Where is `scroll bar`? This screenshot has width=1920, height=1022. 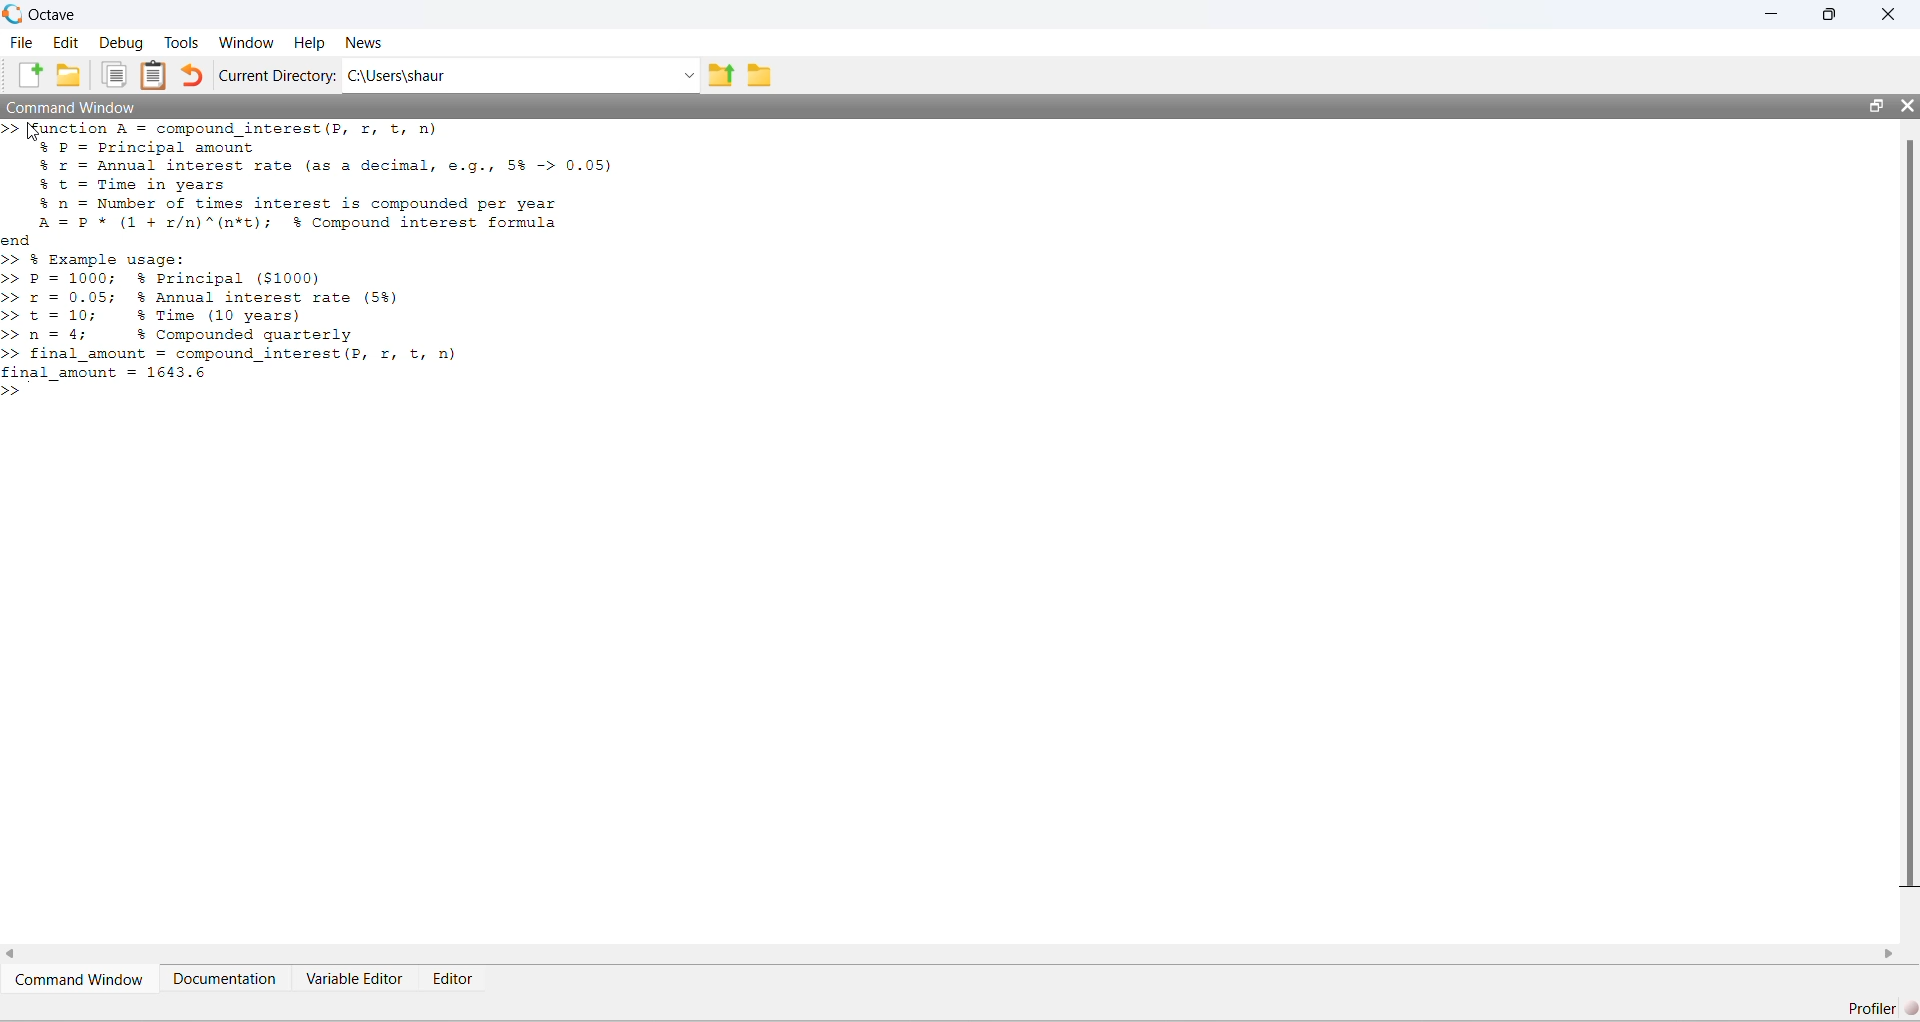 scroll bar is located at coordinates (1910, 516).